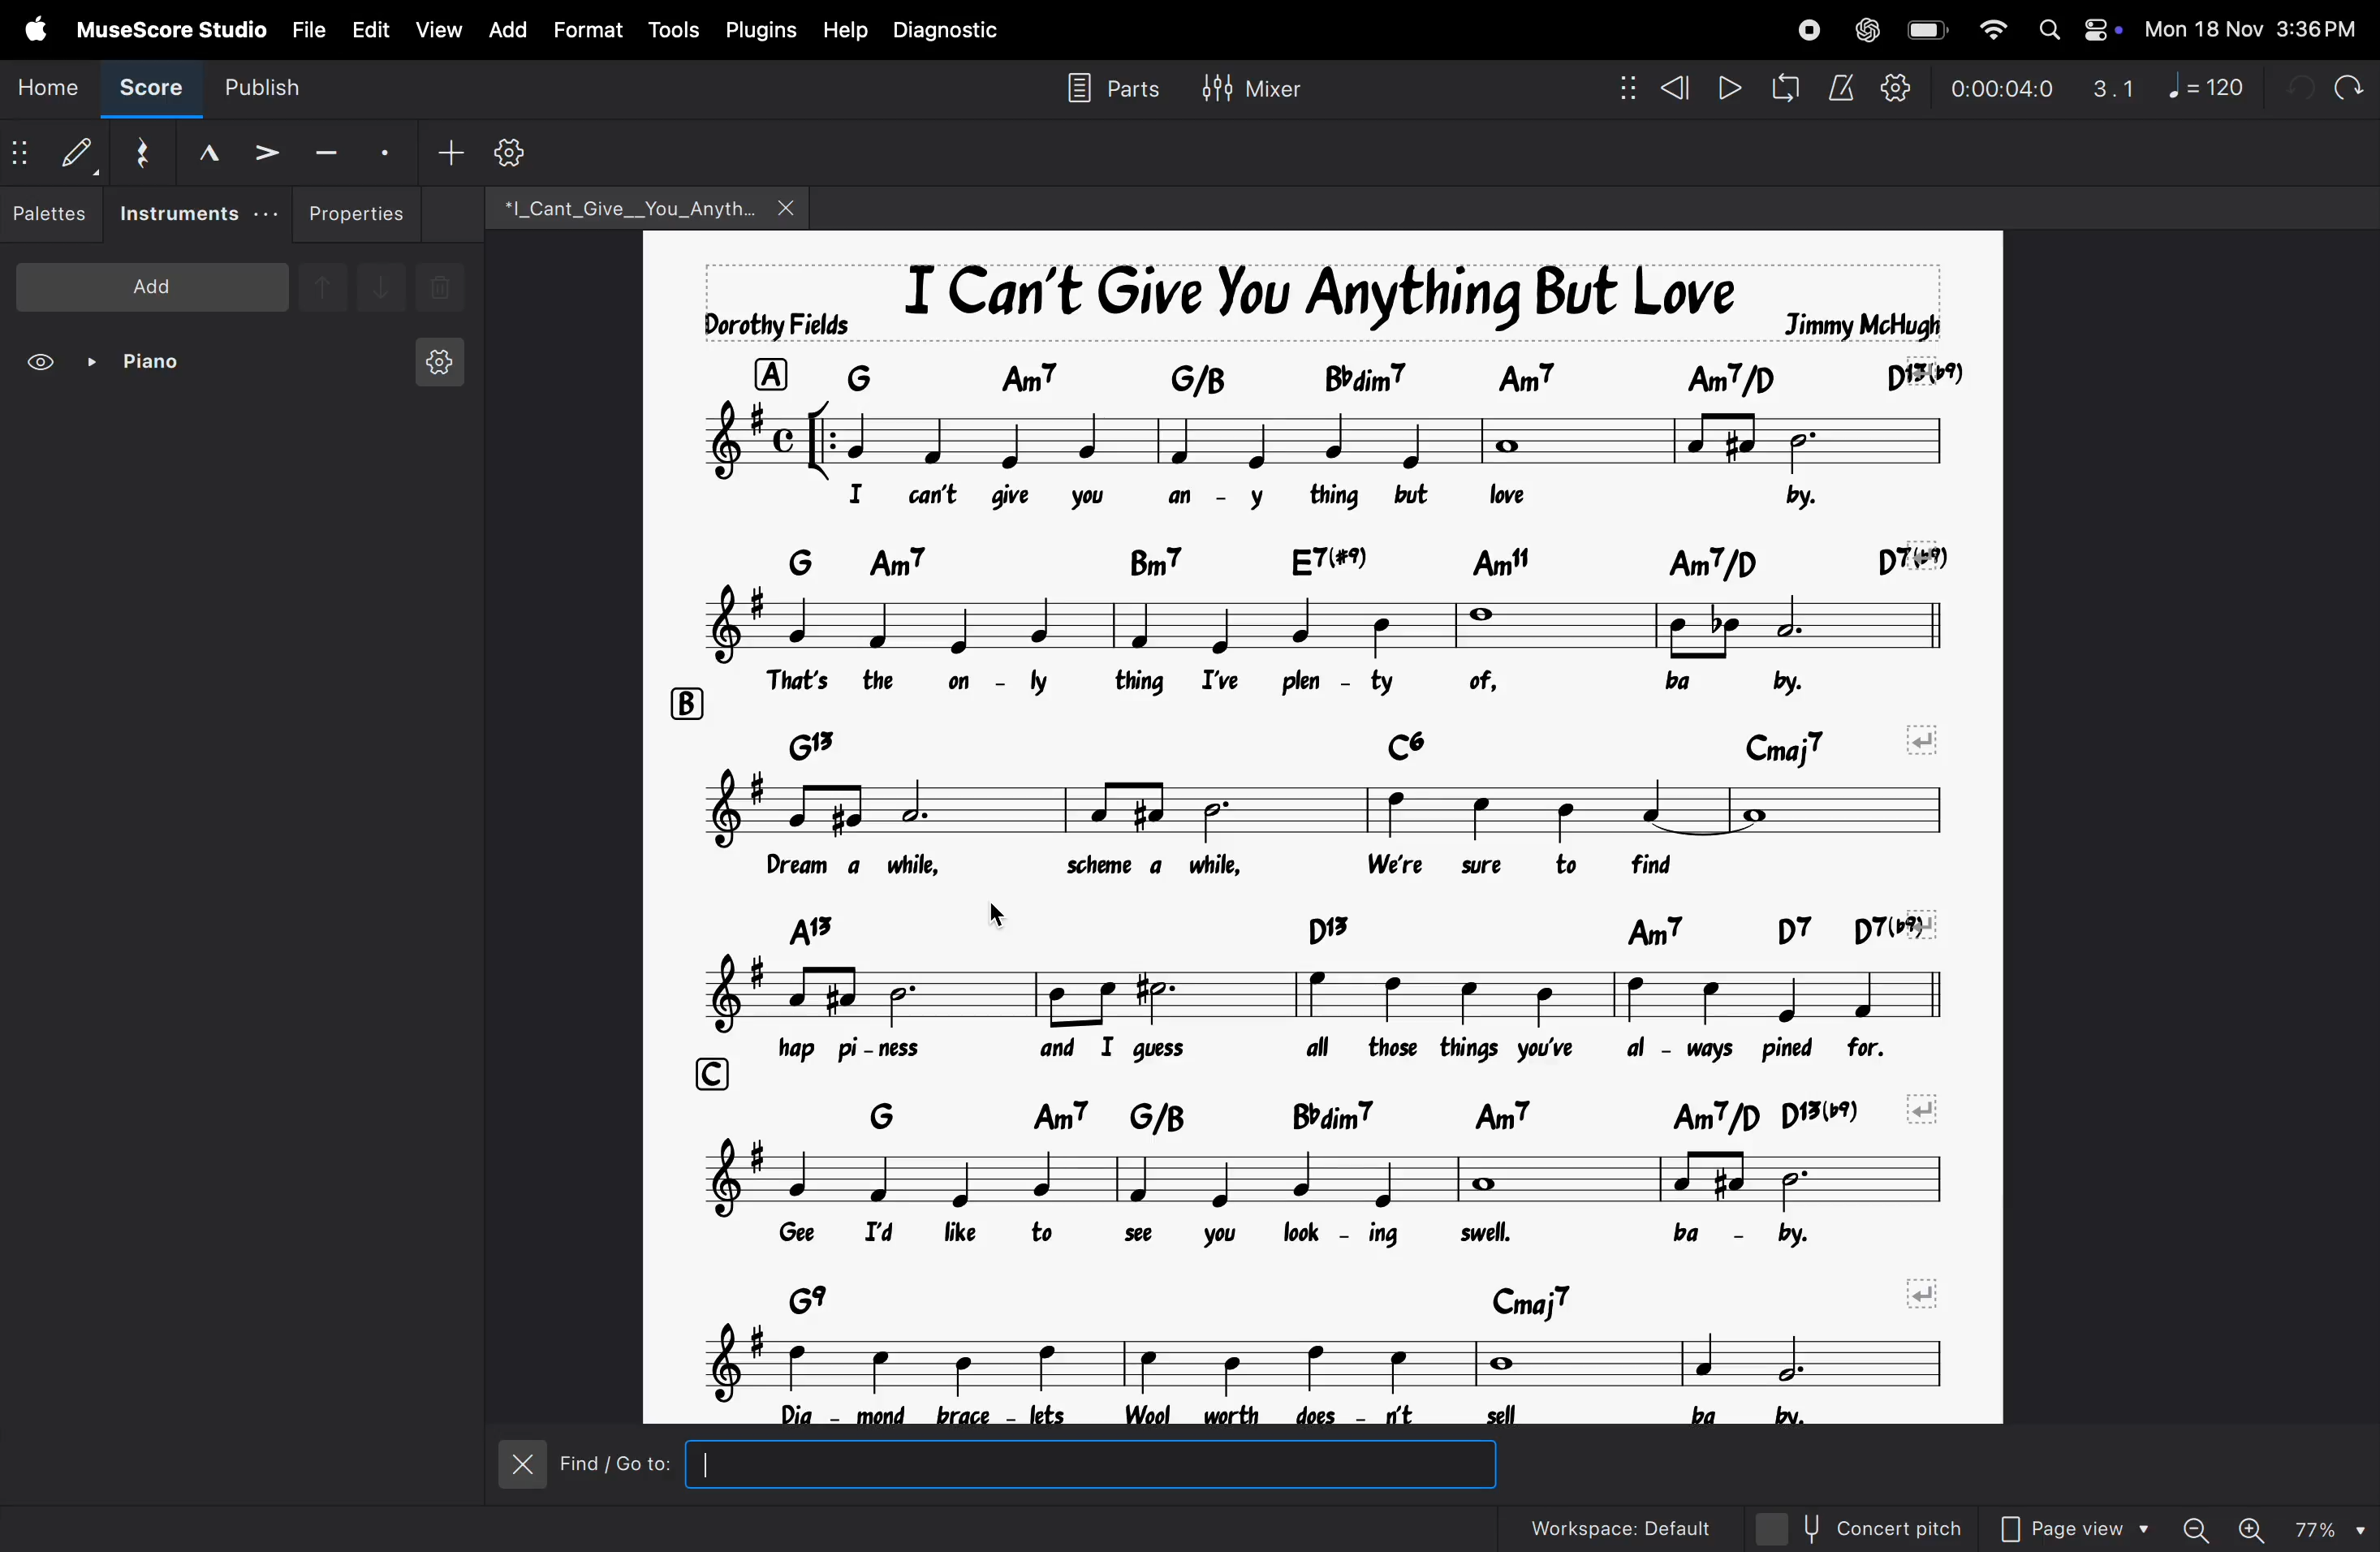 This screenshot has width=2380, height=1552. Describe the element at coordinates (258, 91) in the screenshot. I see `publish` at that location.